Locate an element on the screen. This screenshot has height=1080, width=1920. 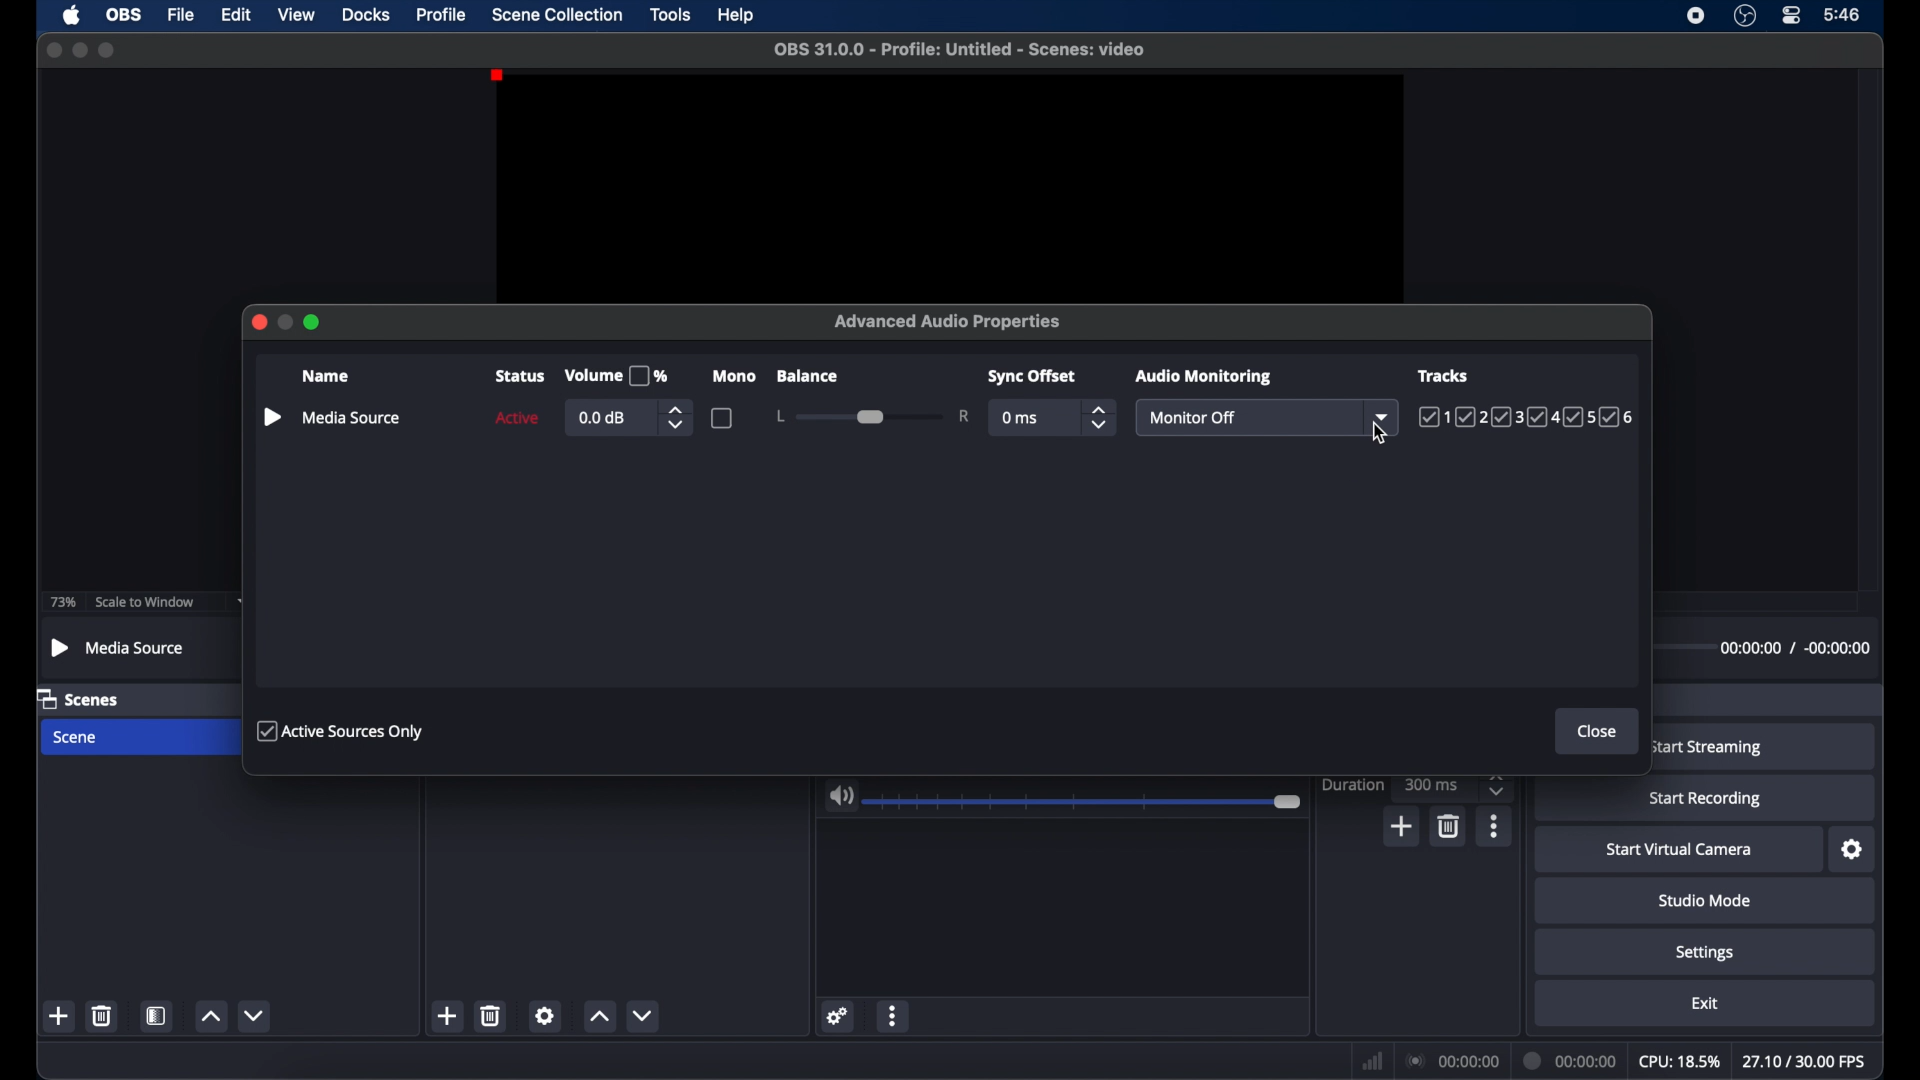
control center is located at coordinates (1792, 16).